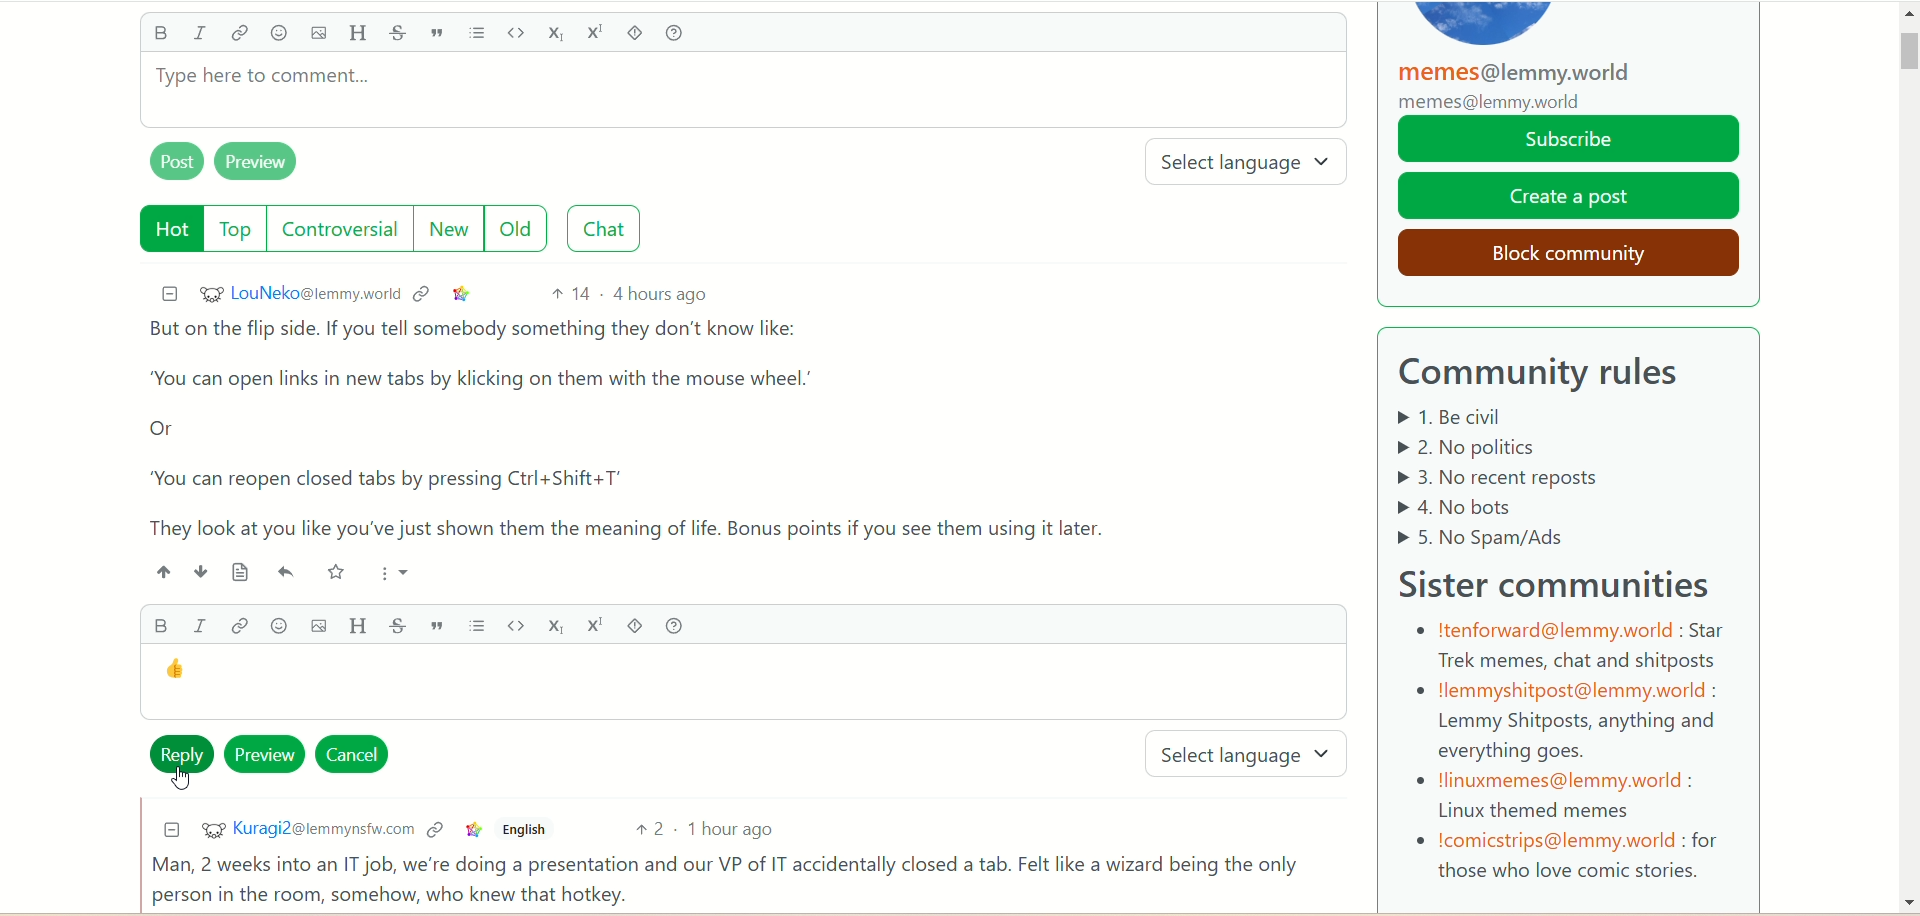 This screenshot has height=916, width=1920. Describe the element at coordinates (388, 570) in the screenshot. I see `more` at that location.